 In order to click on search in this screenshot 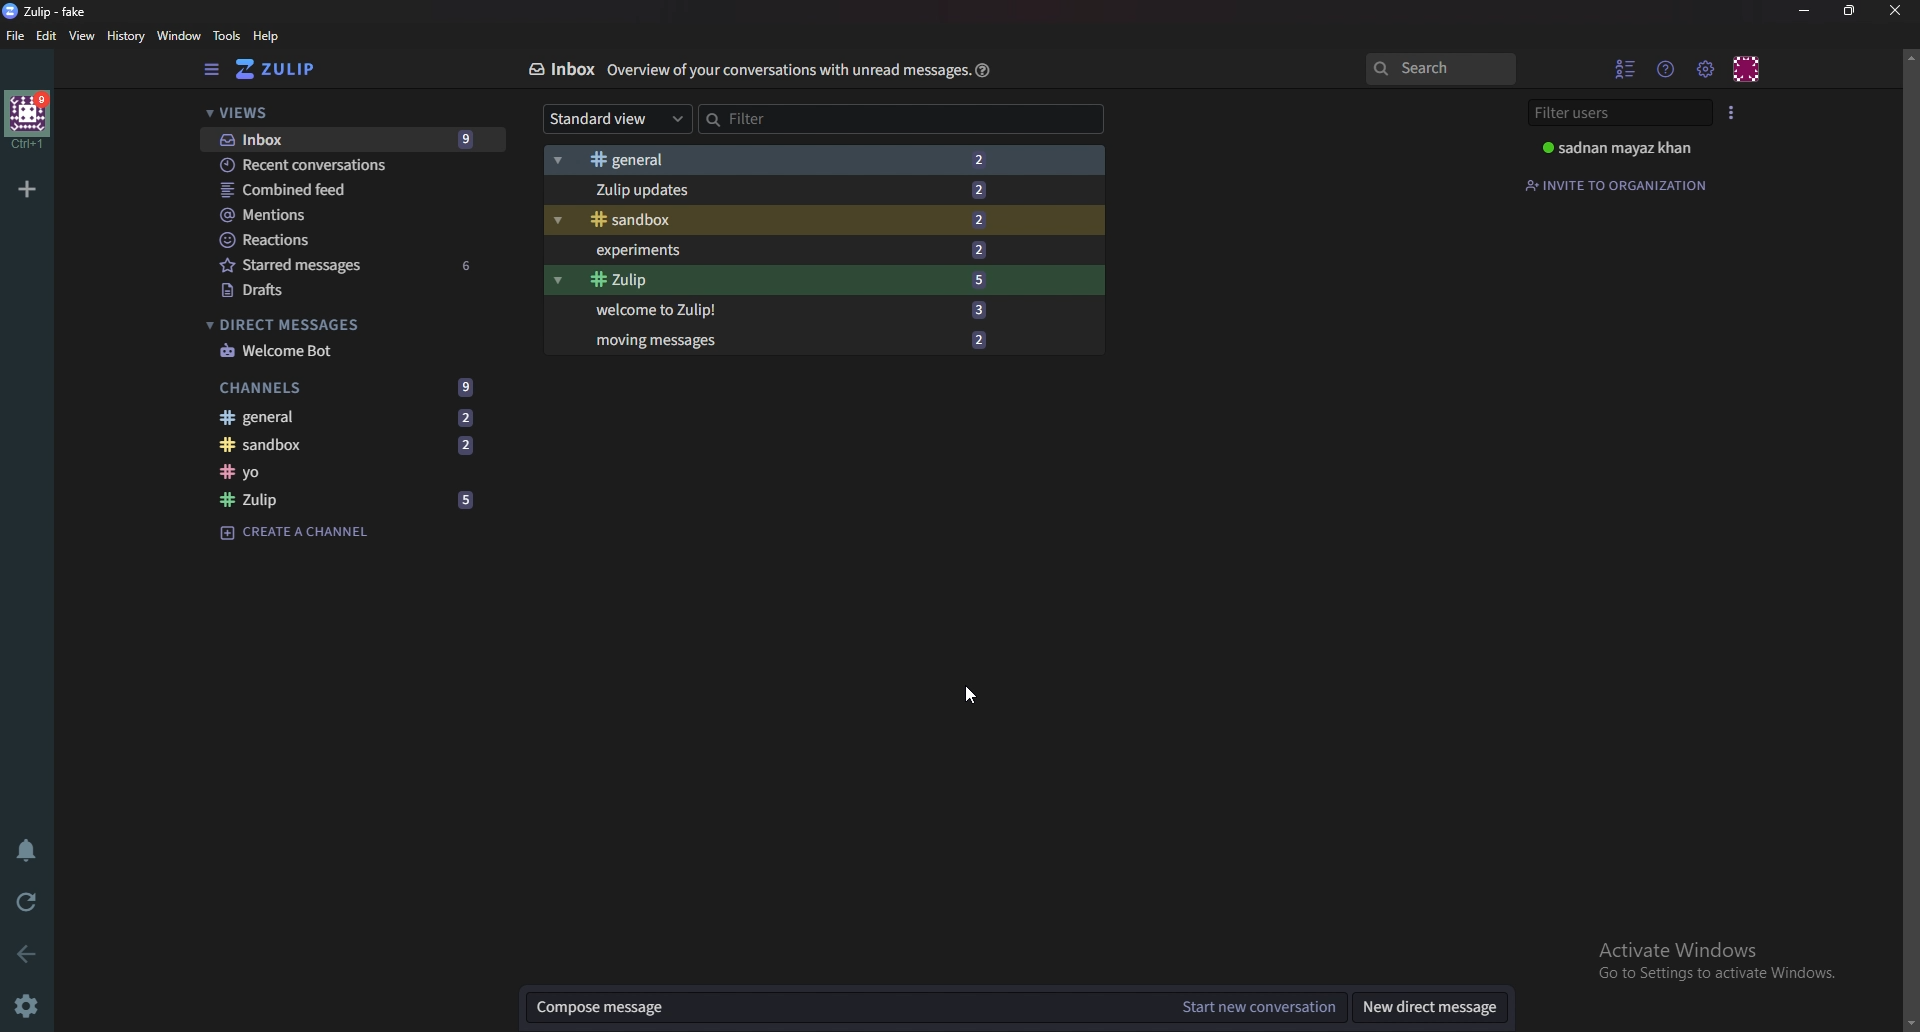, I will do `click(1440, 69)`.